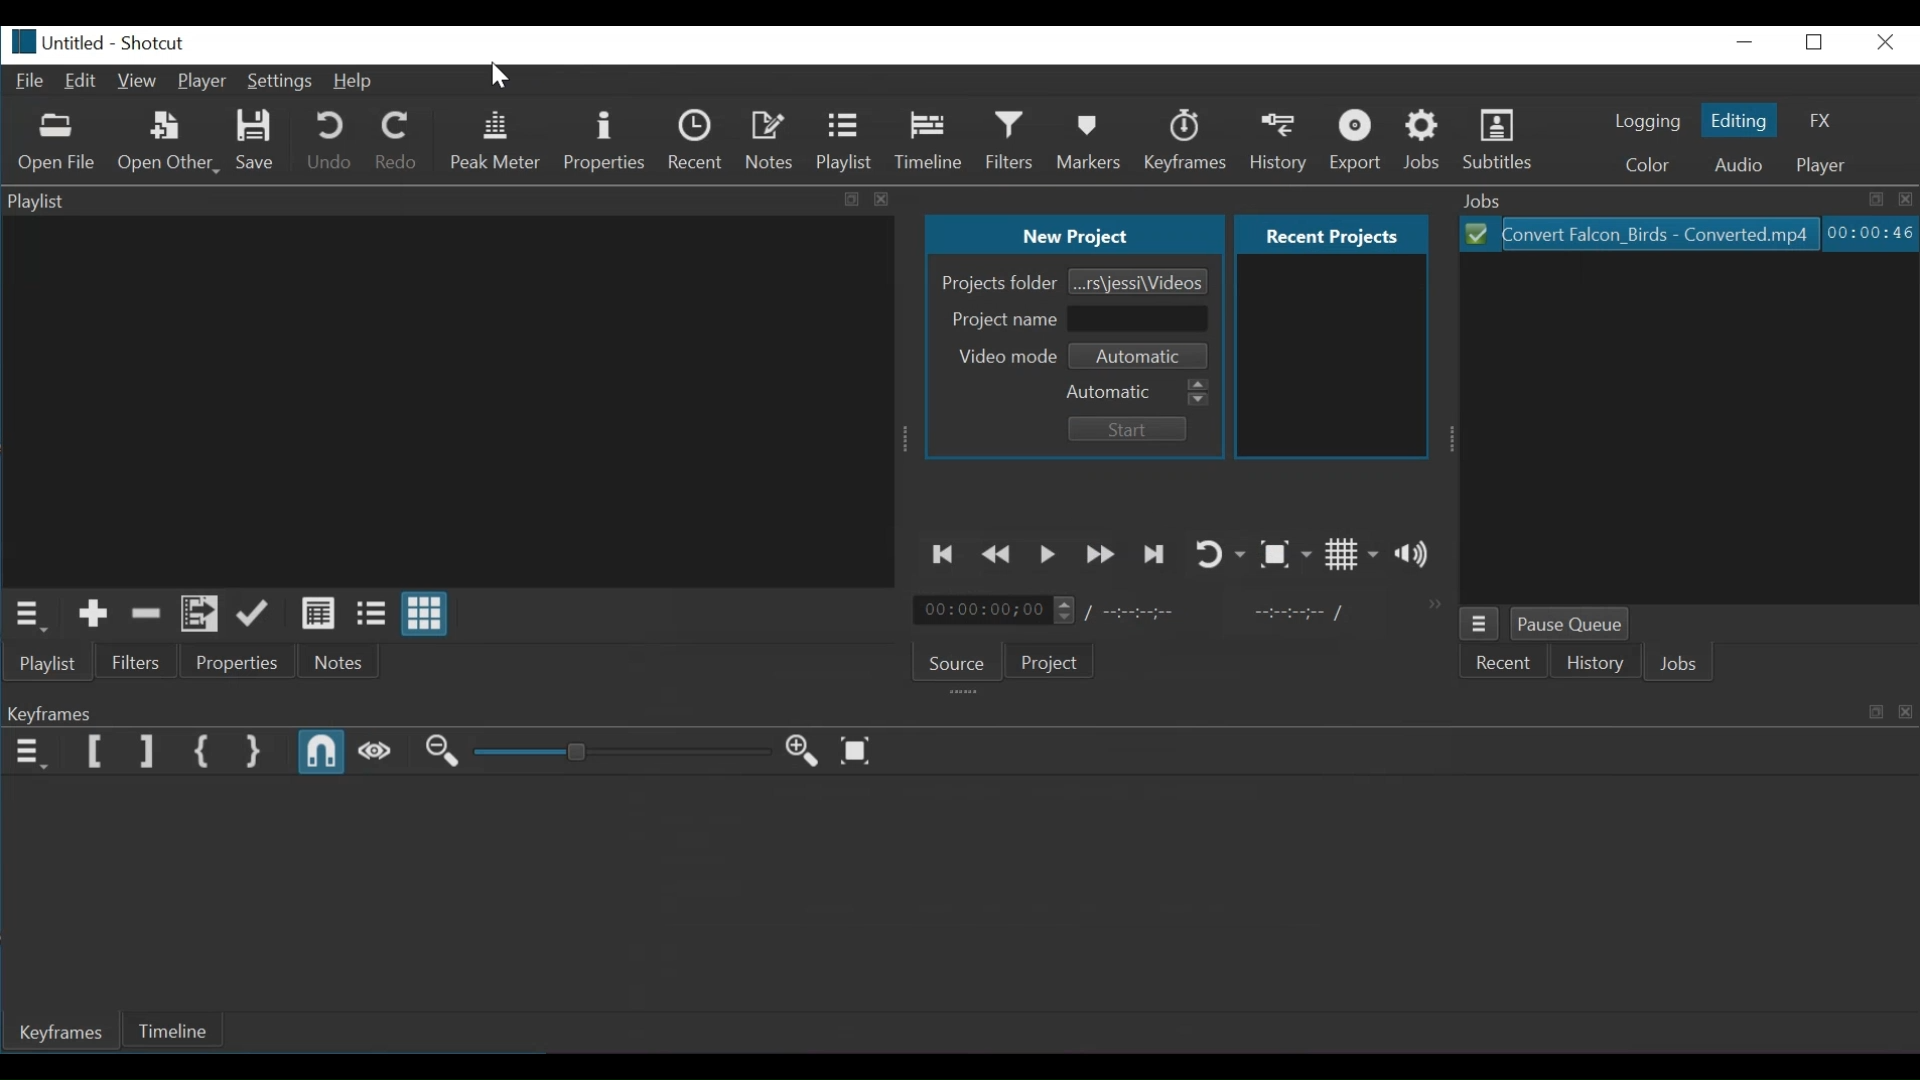 This screenshot has width=1920, height=1080. What do you see at coordinates (608, 142) in the screenshot?
I see `Properties` at bounding box center [608, 142].